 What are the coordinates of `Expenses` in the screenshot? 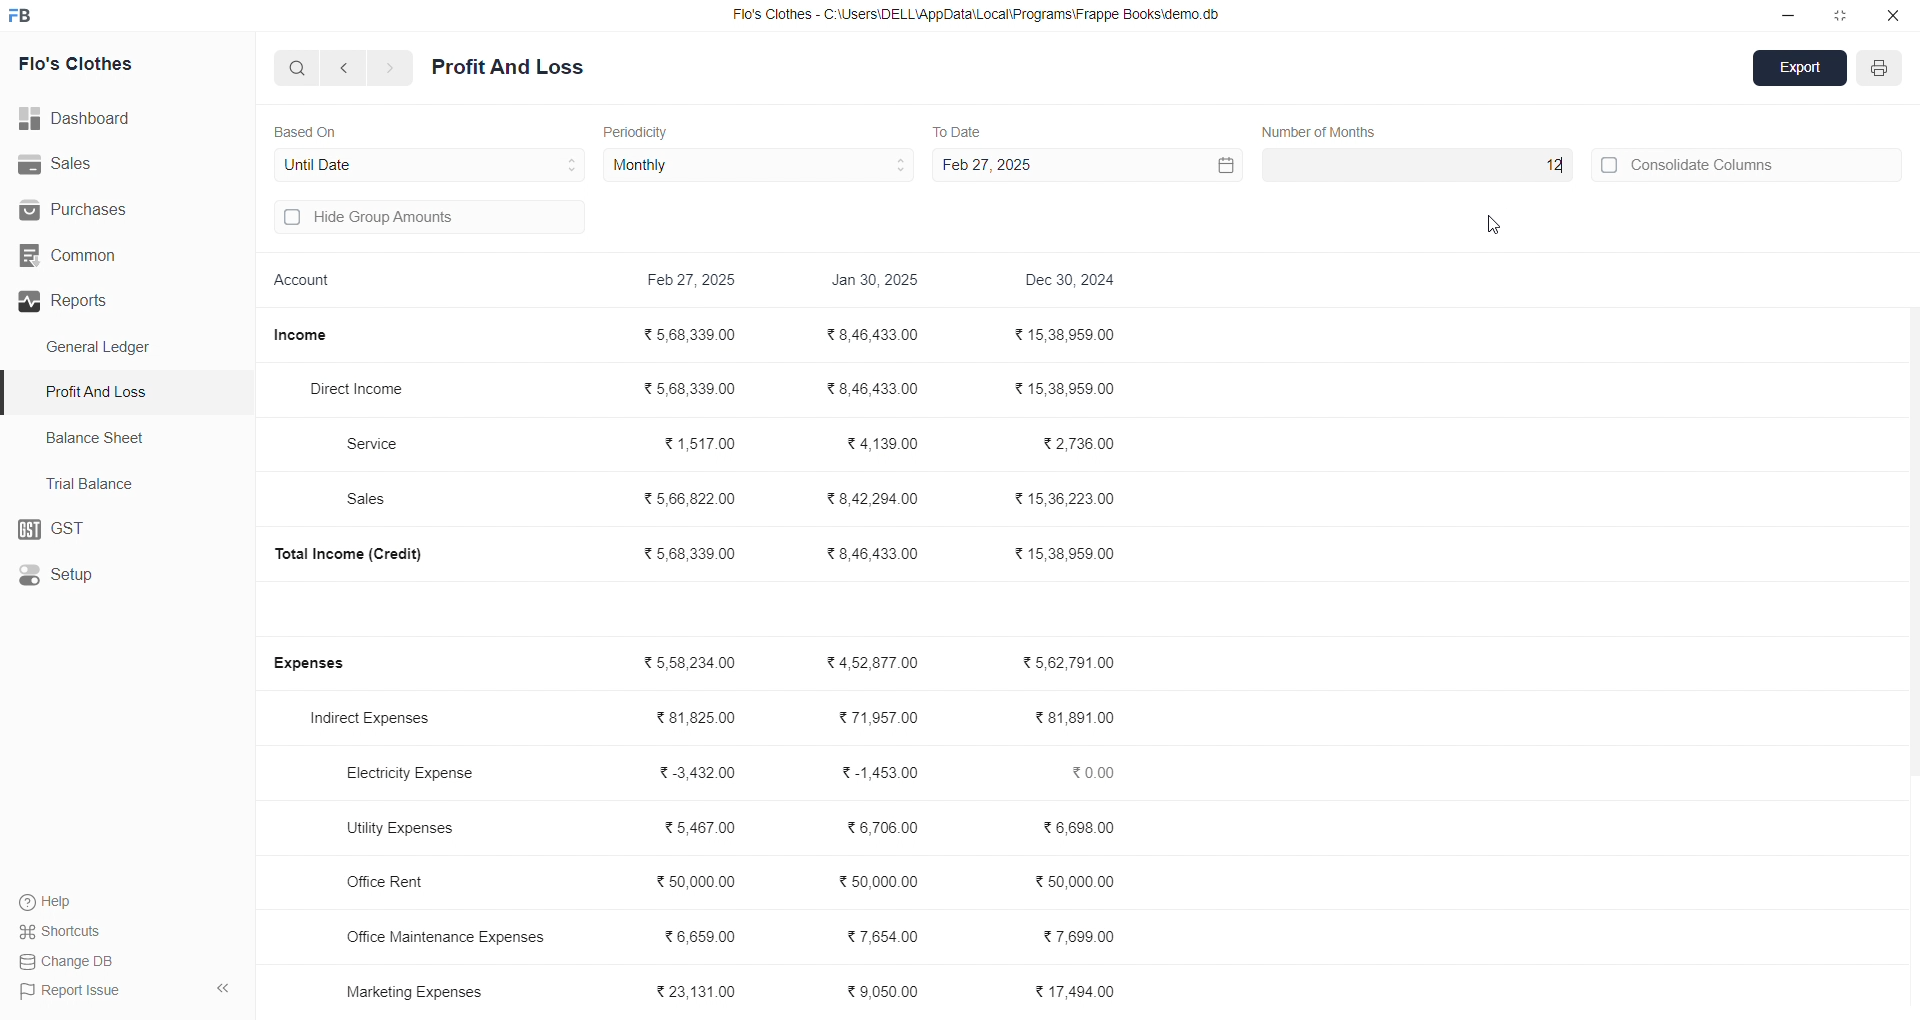 It's located at (322, 664).